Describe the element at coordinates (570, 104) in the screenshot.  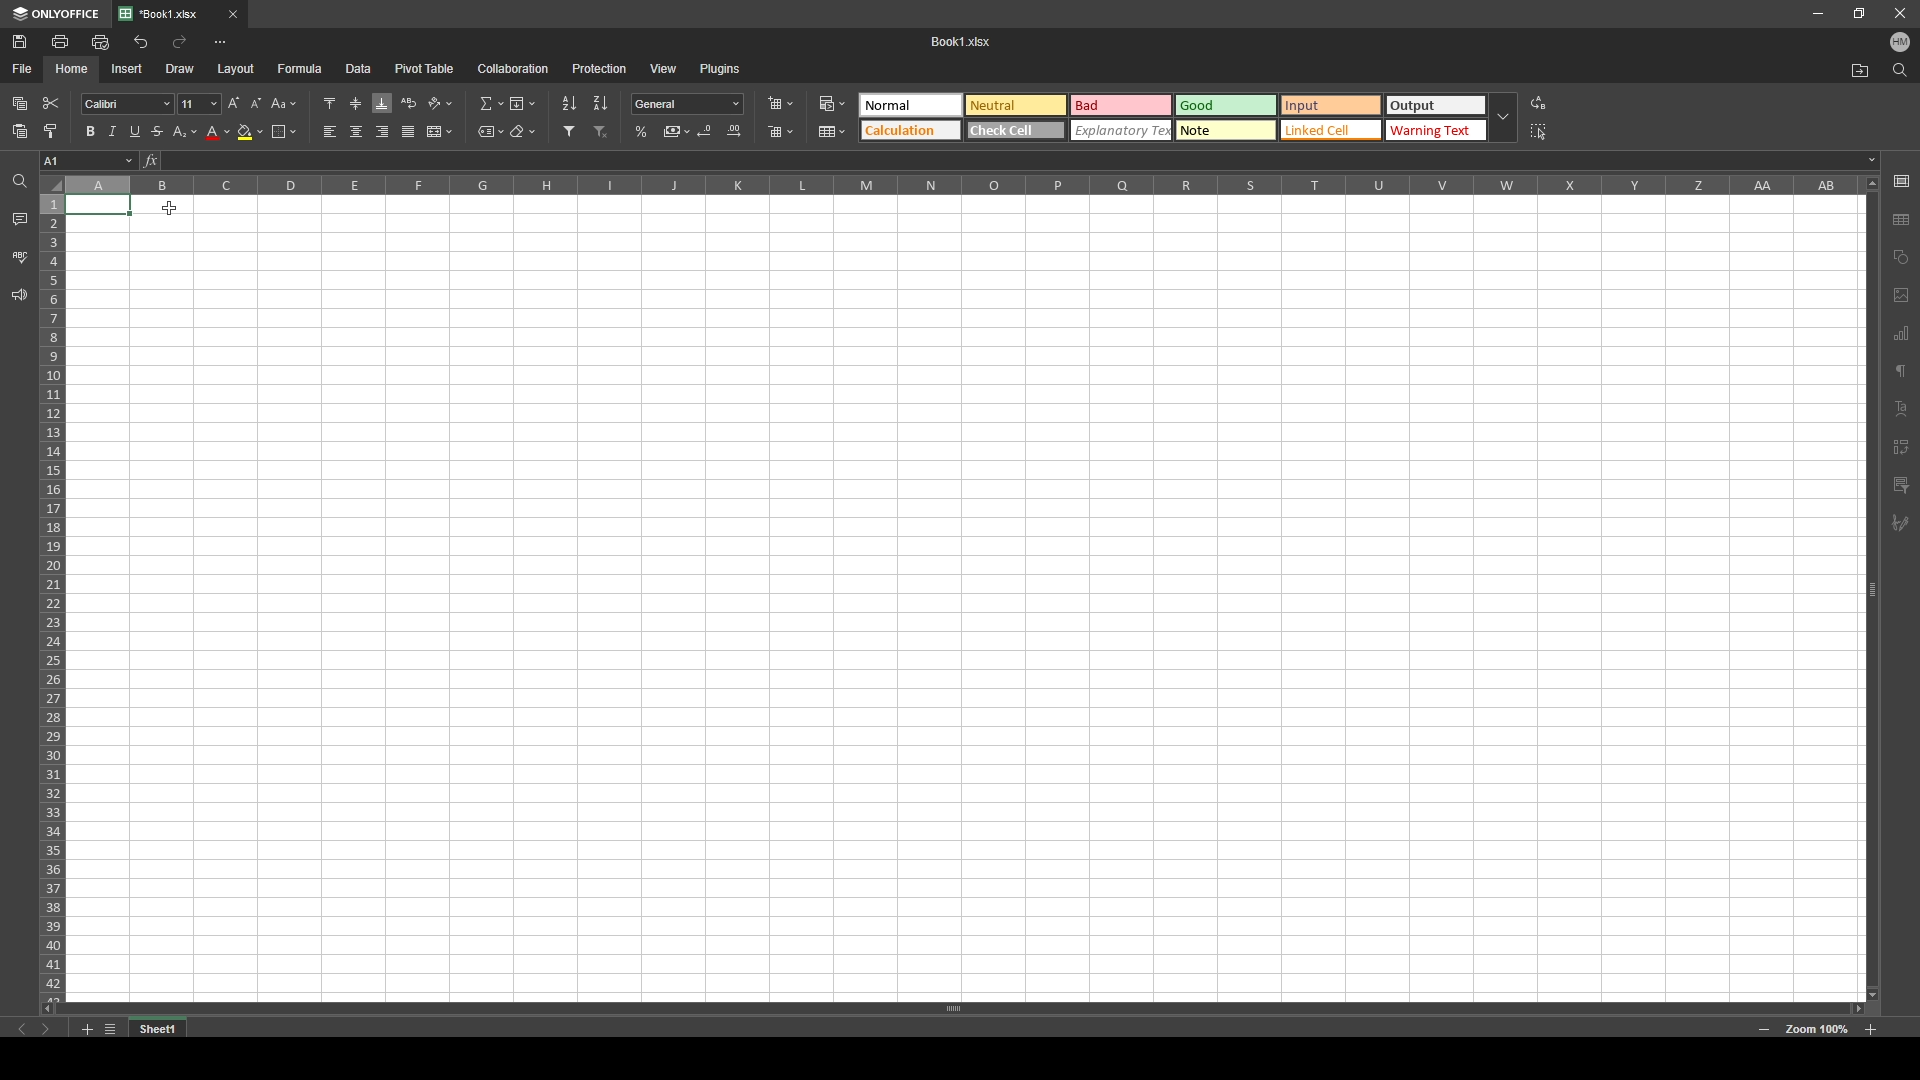
I see `sort ascending` at that location.